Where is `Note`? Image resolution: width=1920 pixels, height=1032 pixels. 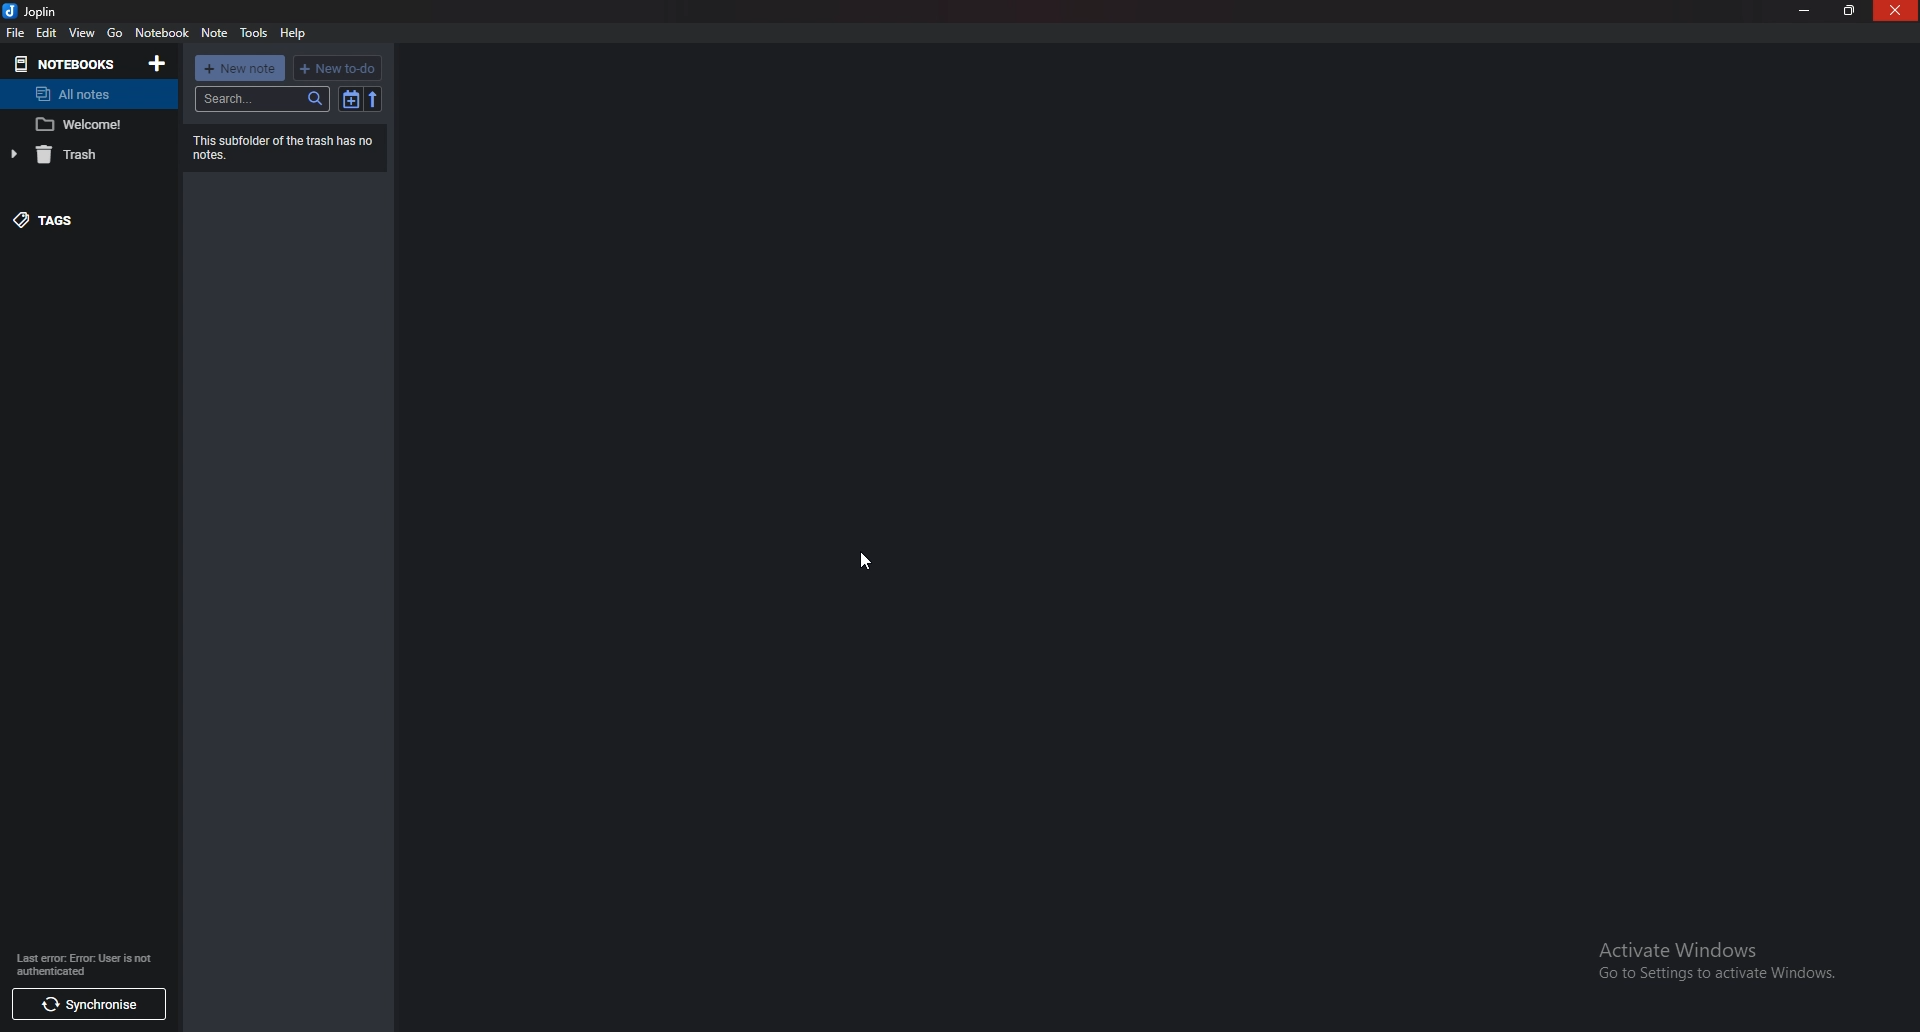 Note is located at coordinates (214, 32).